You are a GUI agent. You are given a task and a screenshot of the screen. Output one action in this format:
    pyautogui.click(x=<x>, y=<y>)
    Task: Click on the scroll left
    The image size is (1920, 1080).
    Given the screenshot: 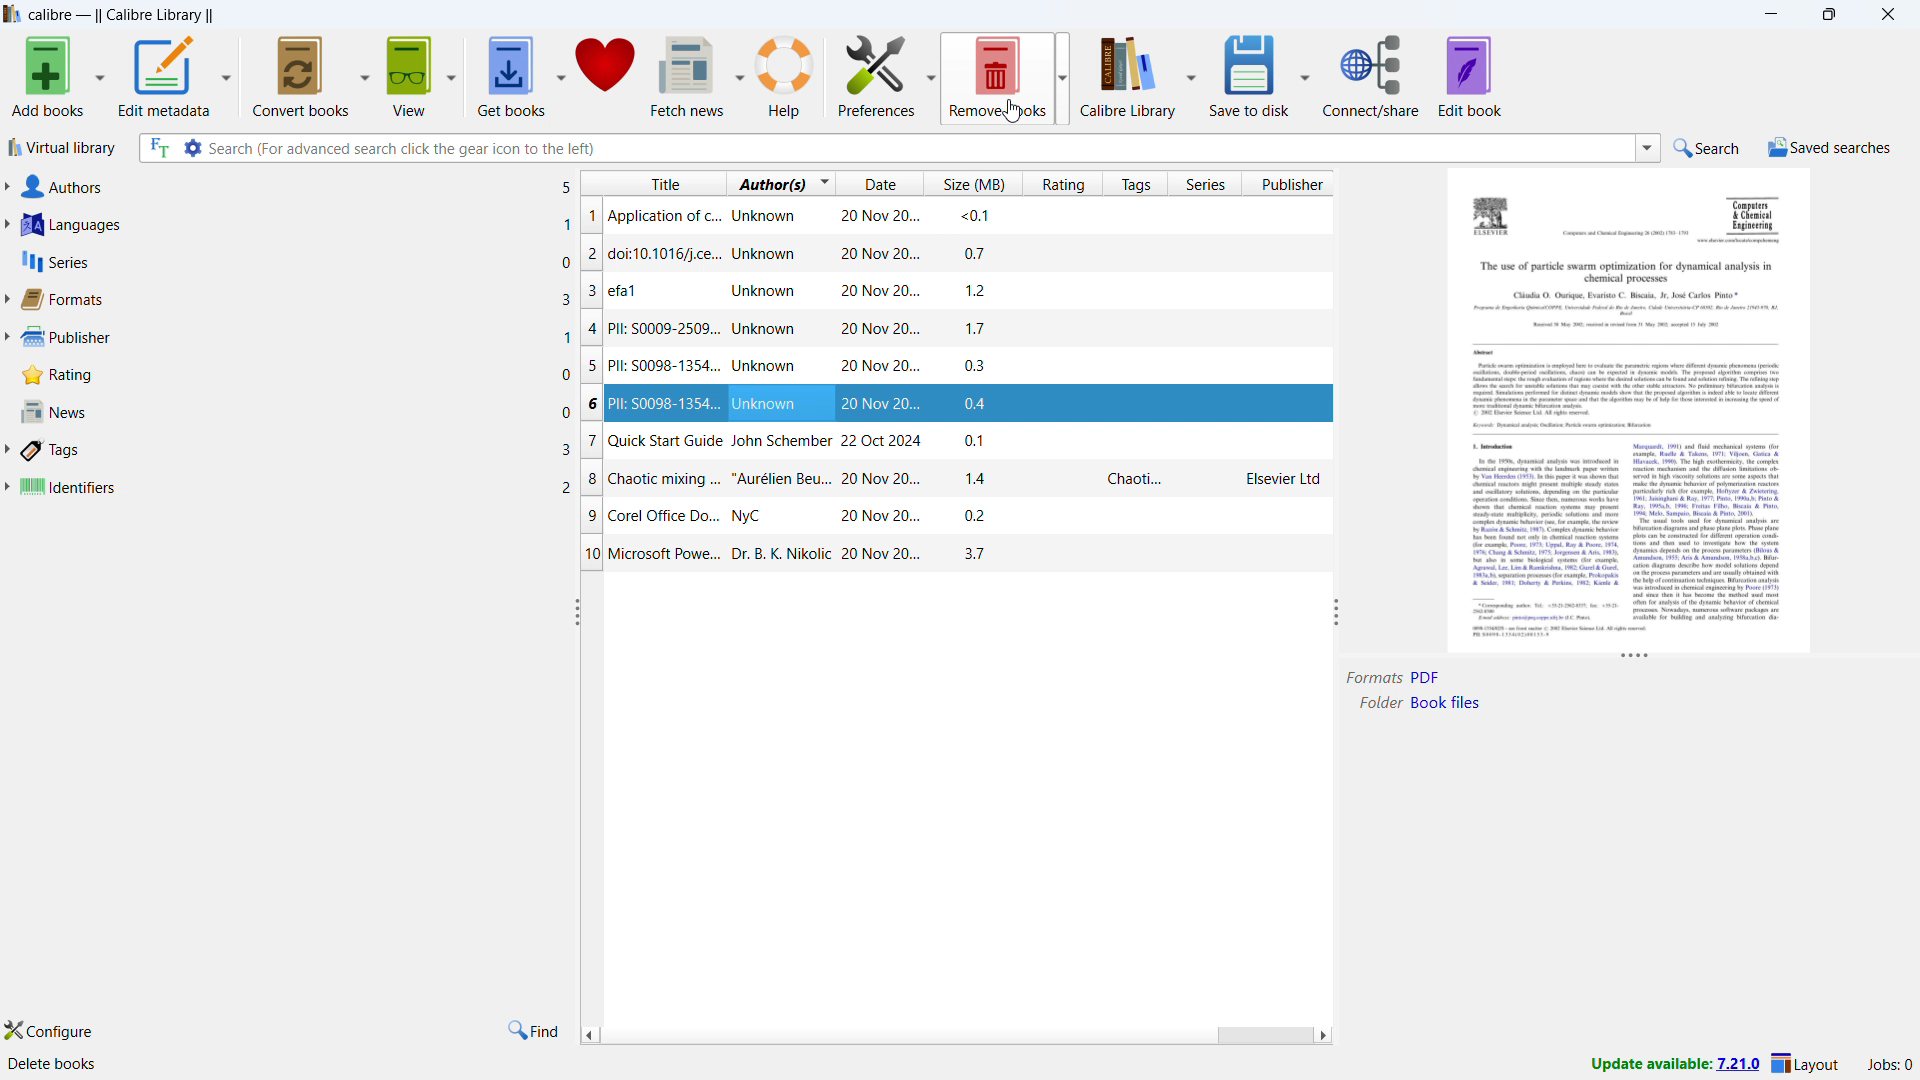 What is the action you would take?
    pyautogui.click(x=588, y=1034)
    